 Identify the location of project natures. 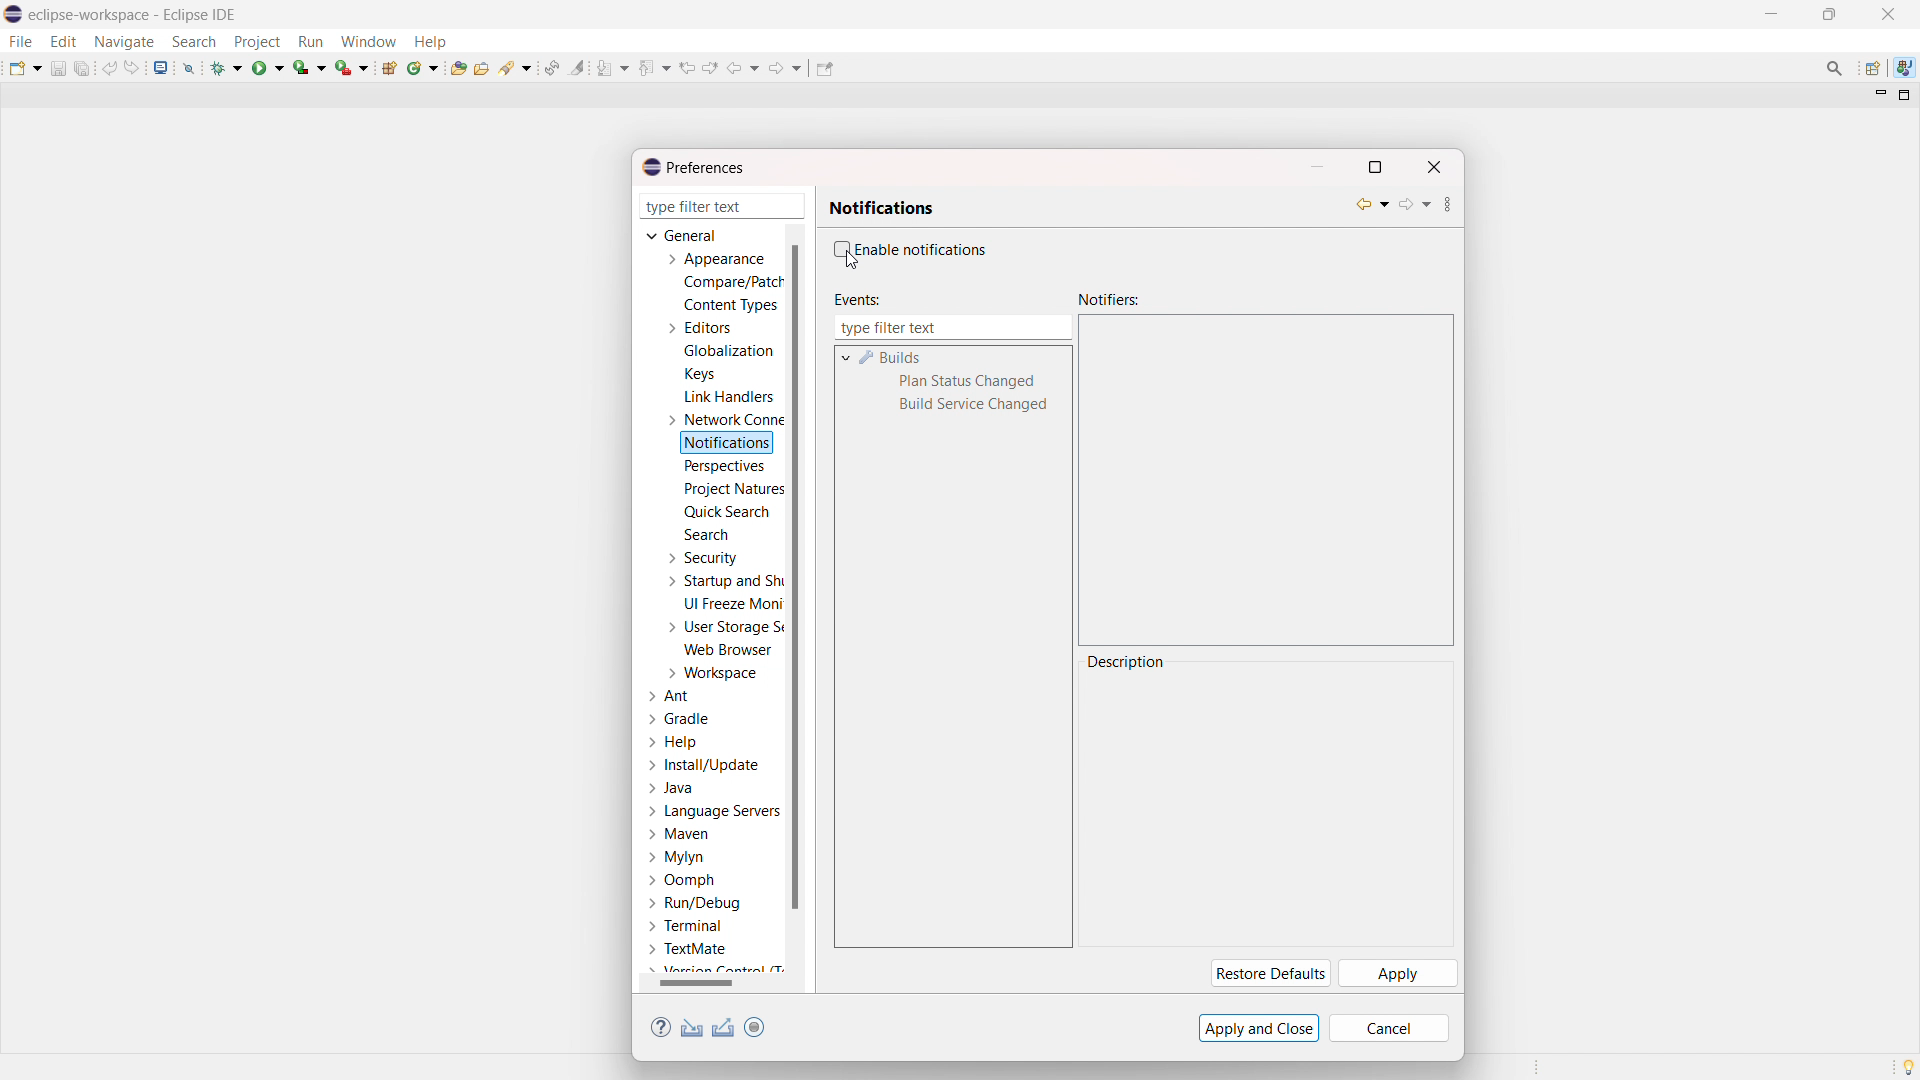
(732, 488).